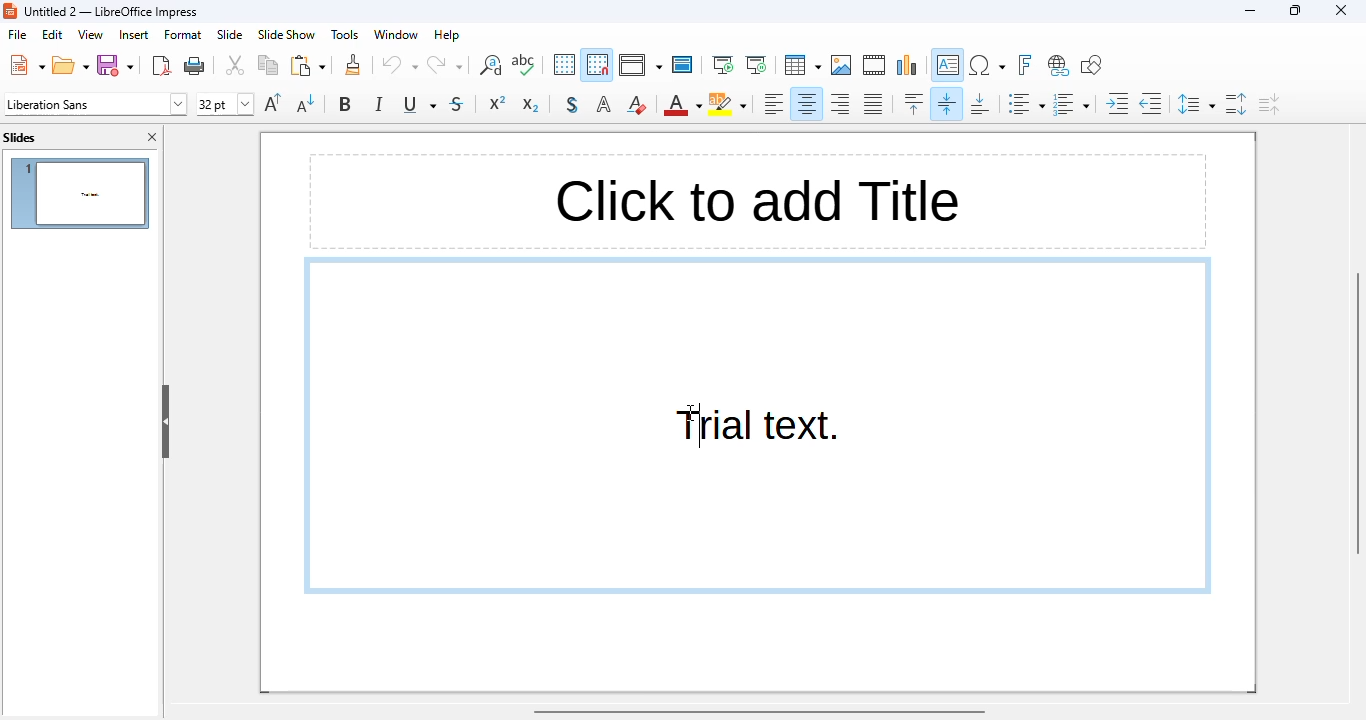  What do you see at coordinates (530, 104) in the screenshot?
I see `subscript` at bounding box center [530, 104].